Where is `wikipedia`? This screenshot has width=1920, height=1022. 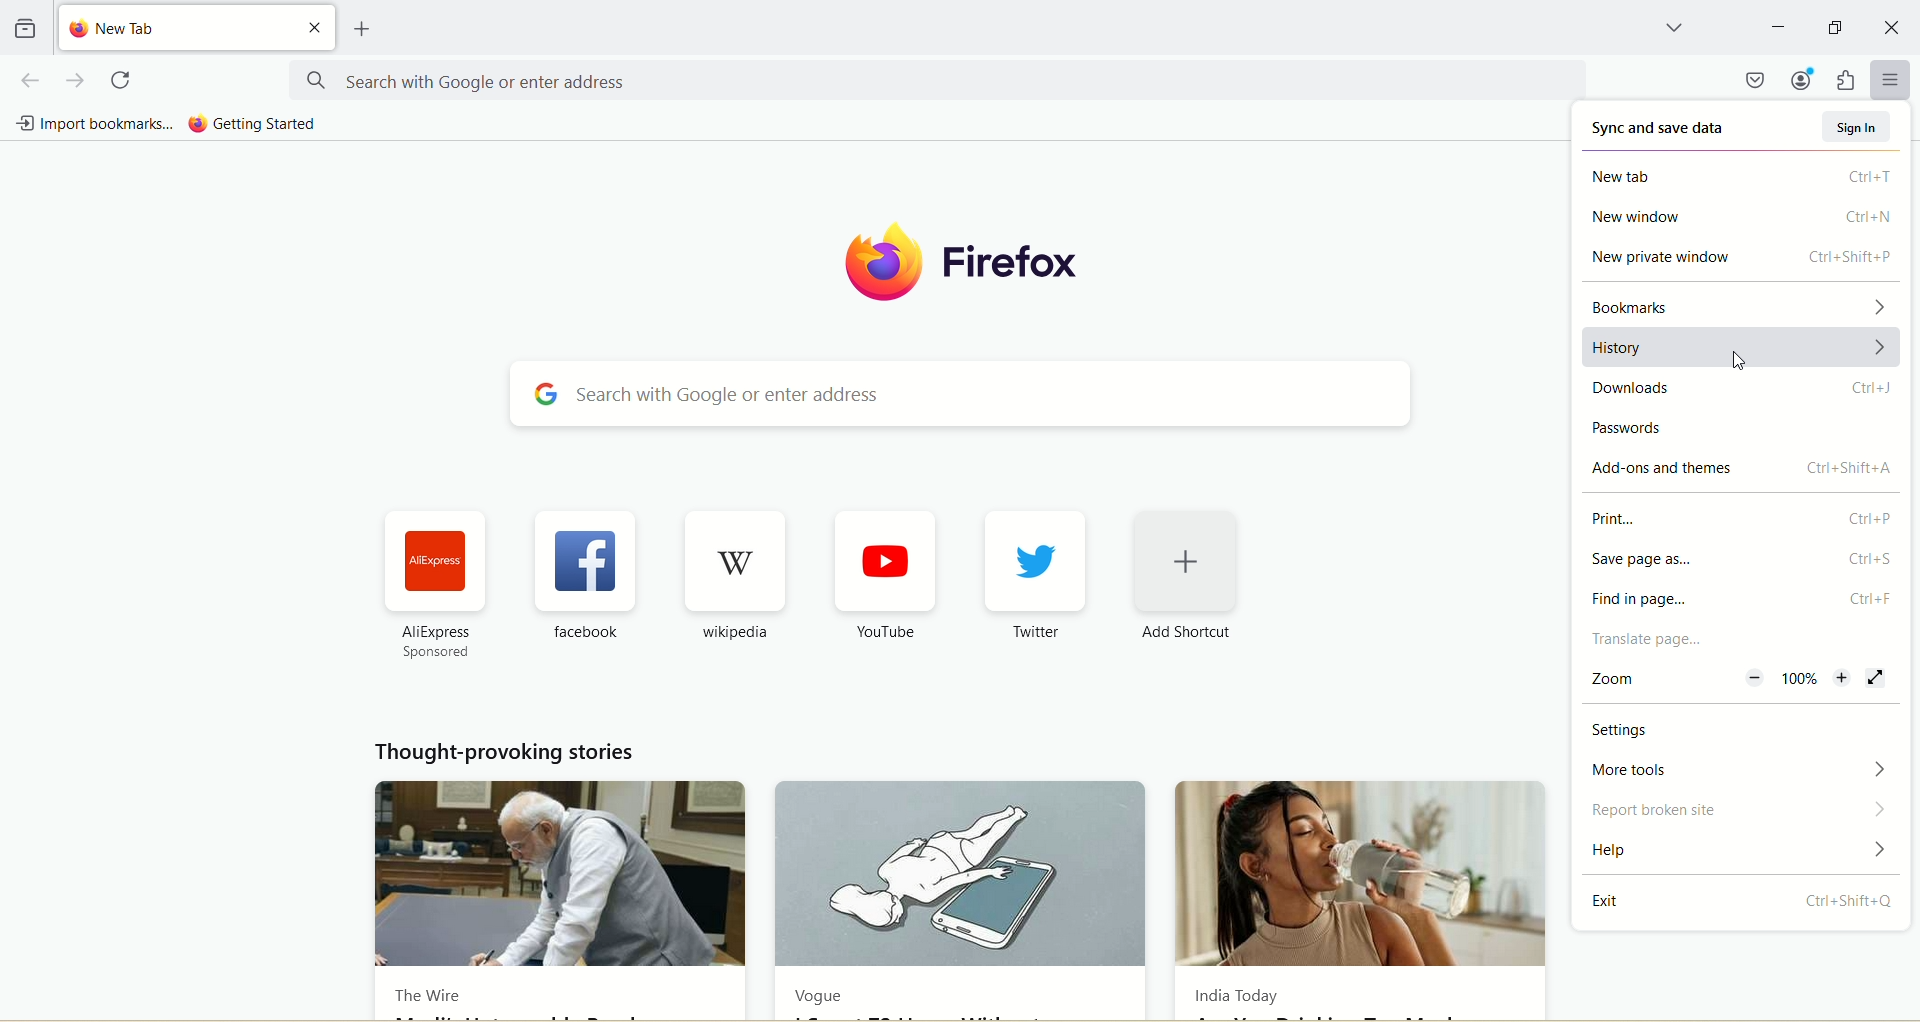
wikipedia is located at coordinates (733, 632).